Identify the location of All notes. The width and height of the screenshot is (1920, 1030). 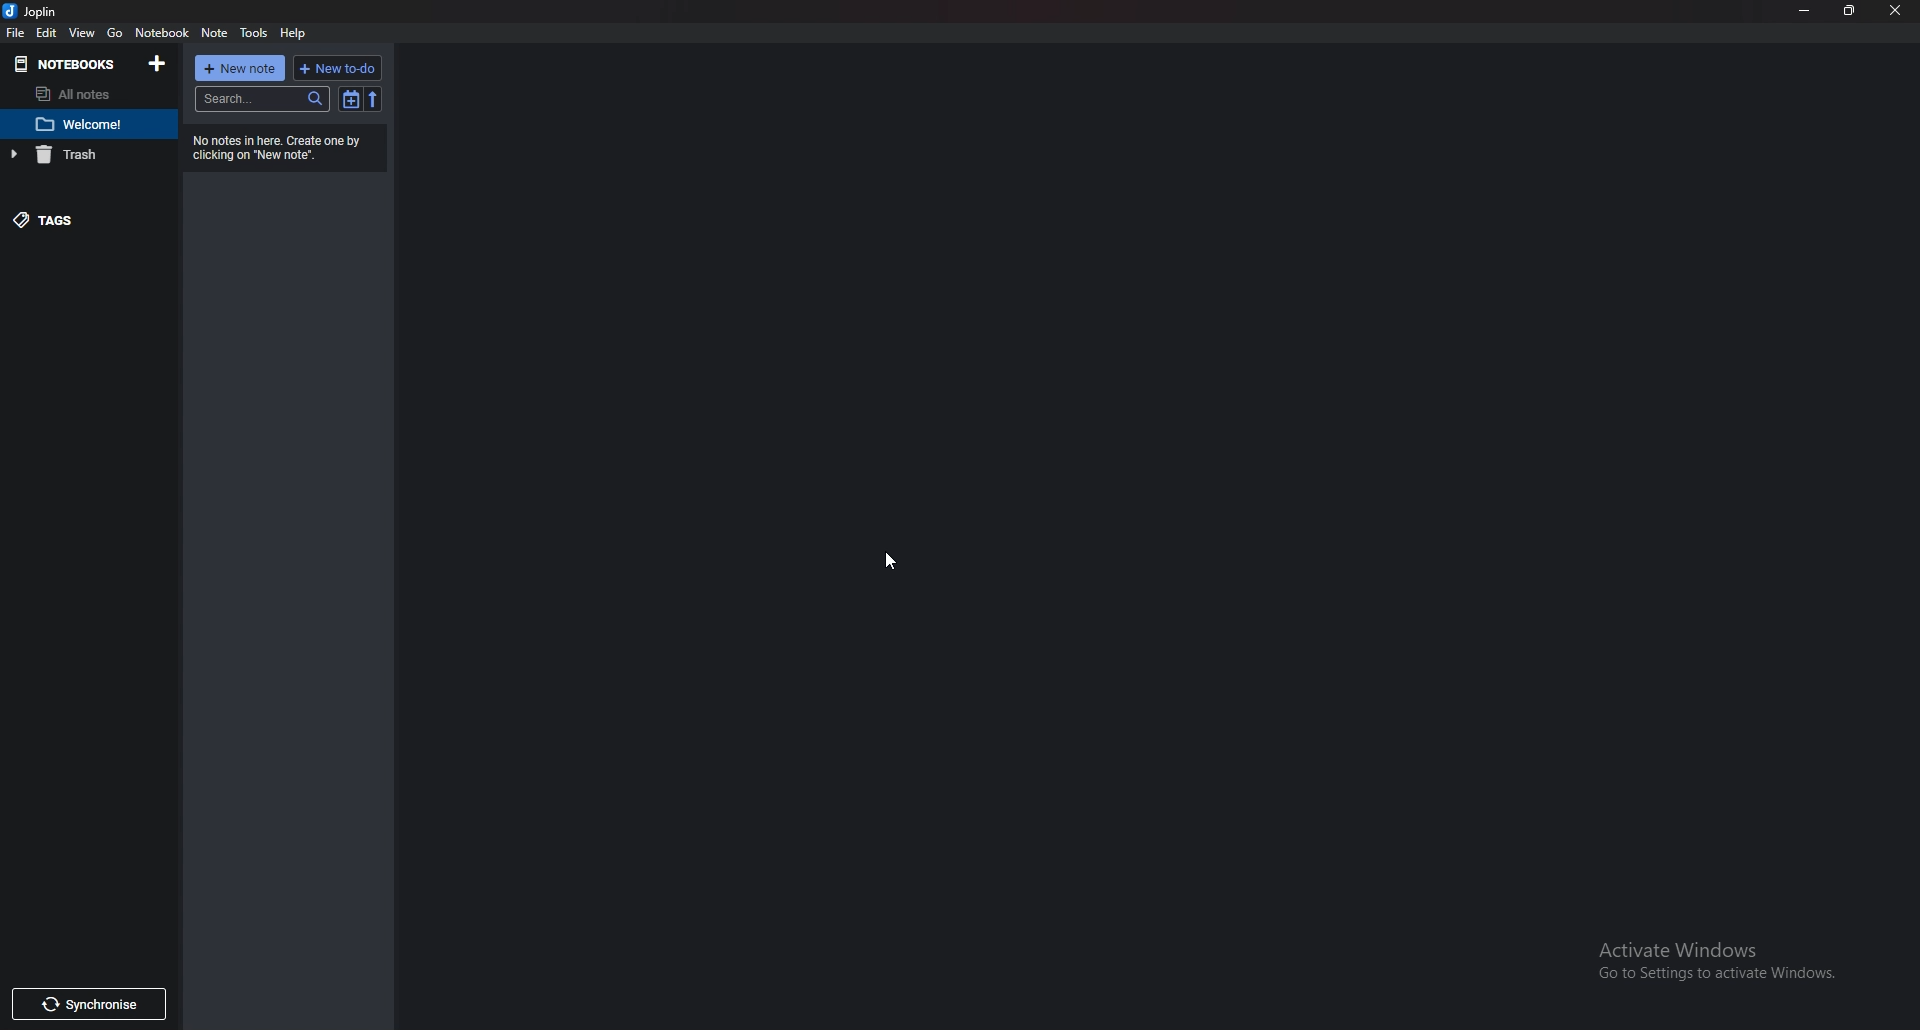
(86, 94).